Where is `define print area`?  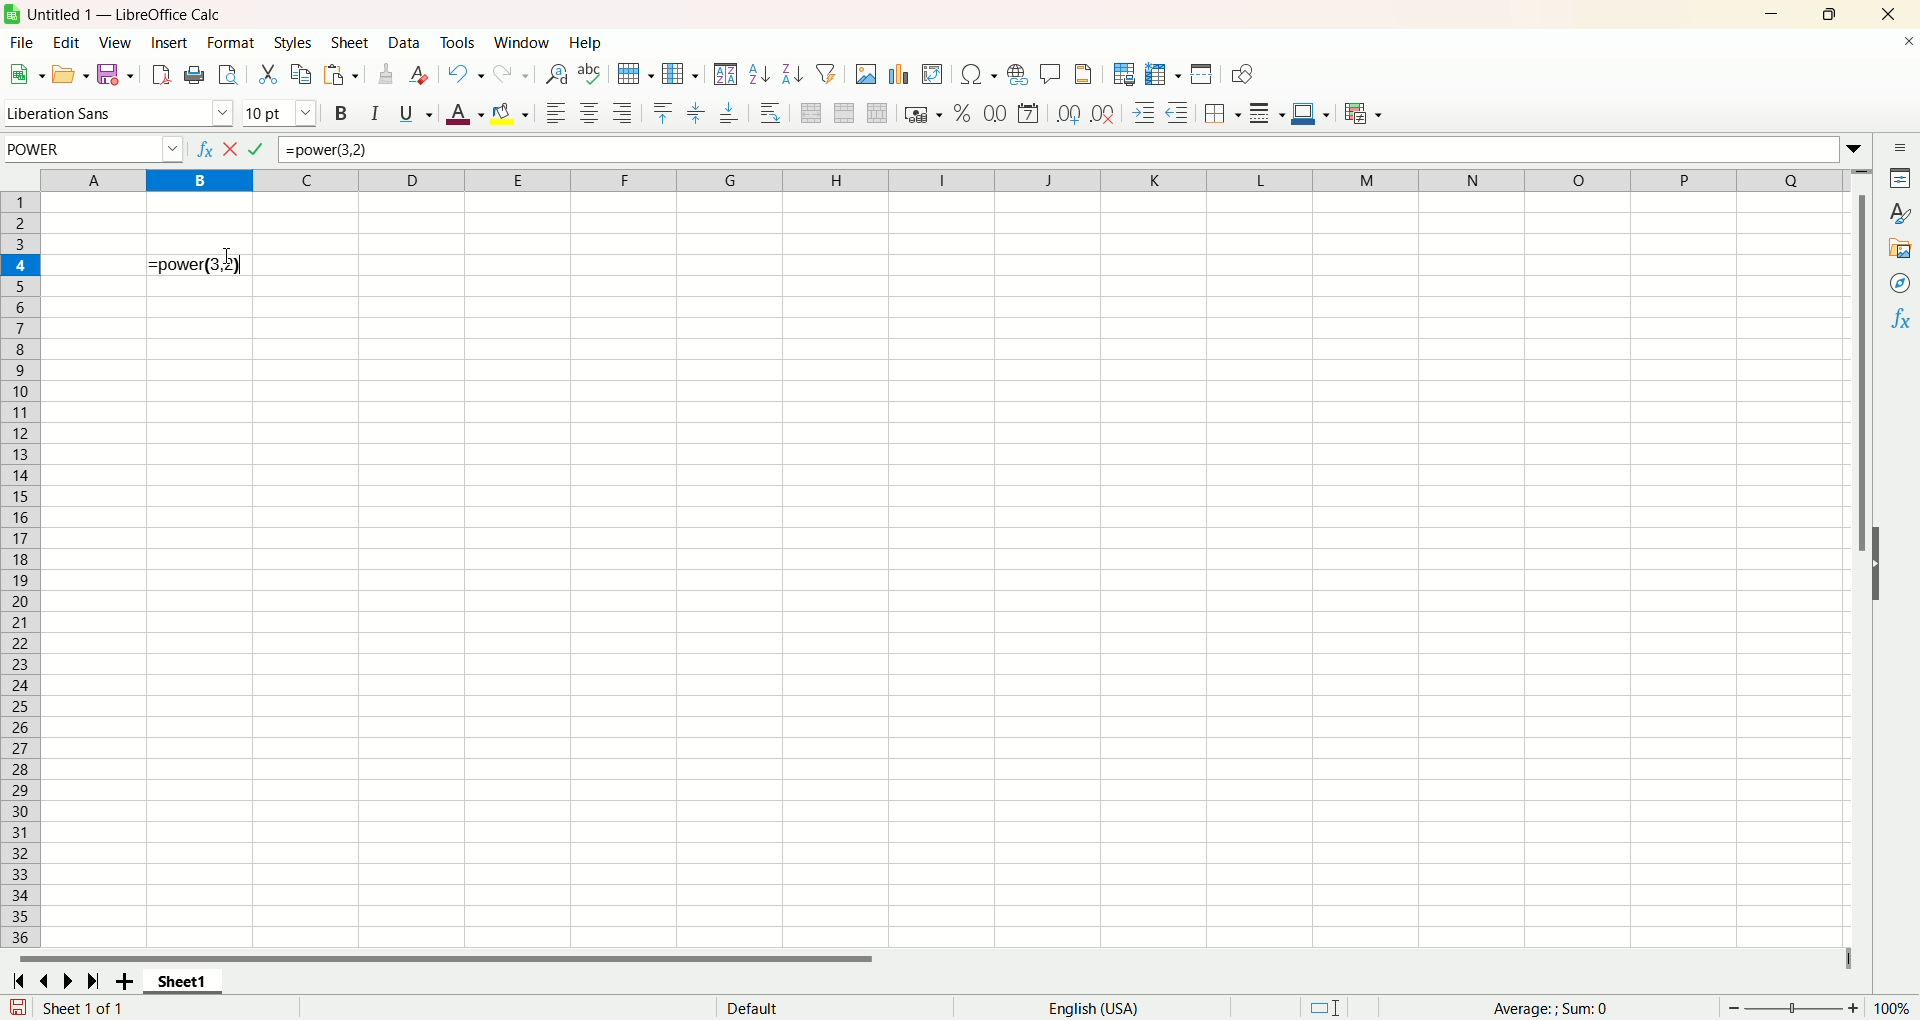
define print area is located at coordinates (1125, 74).